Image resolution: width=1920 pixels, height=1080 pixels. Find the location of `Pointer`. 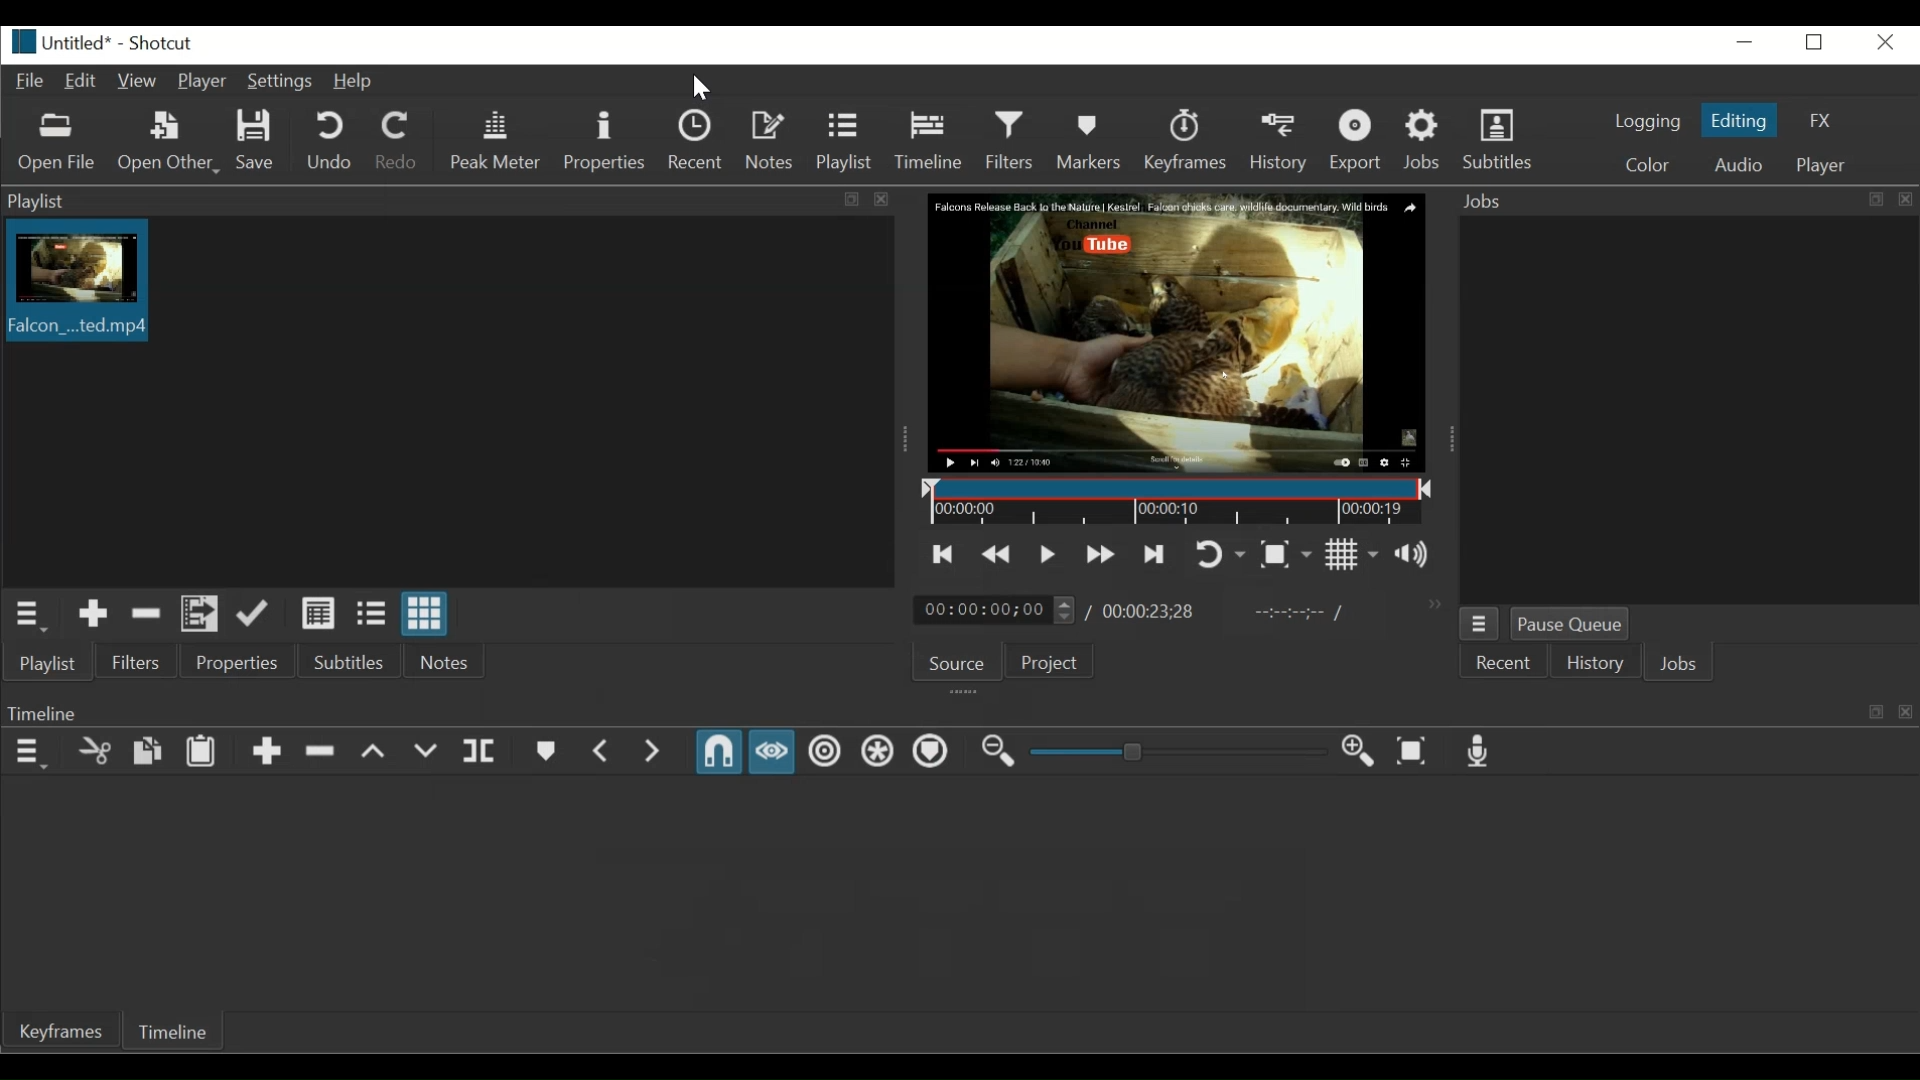

Pointer is located at coordinates (704, 86).